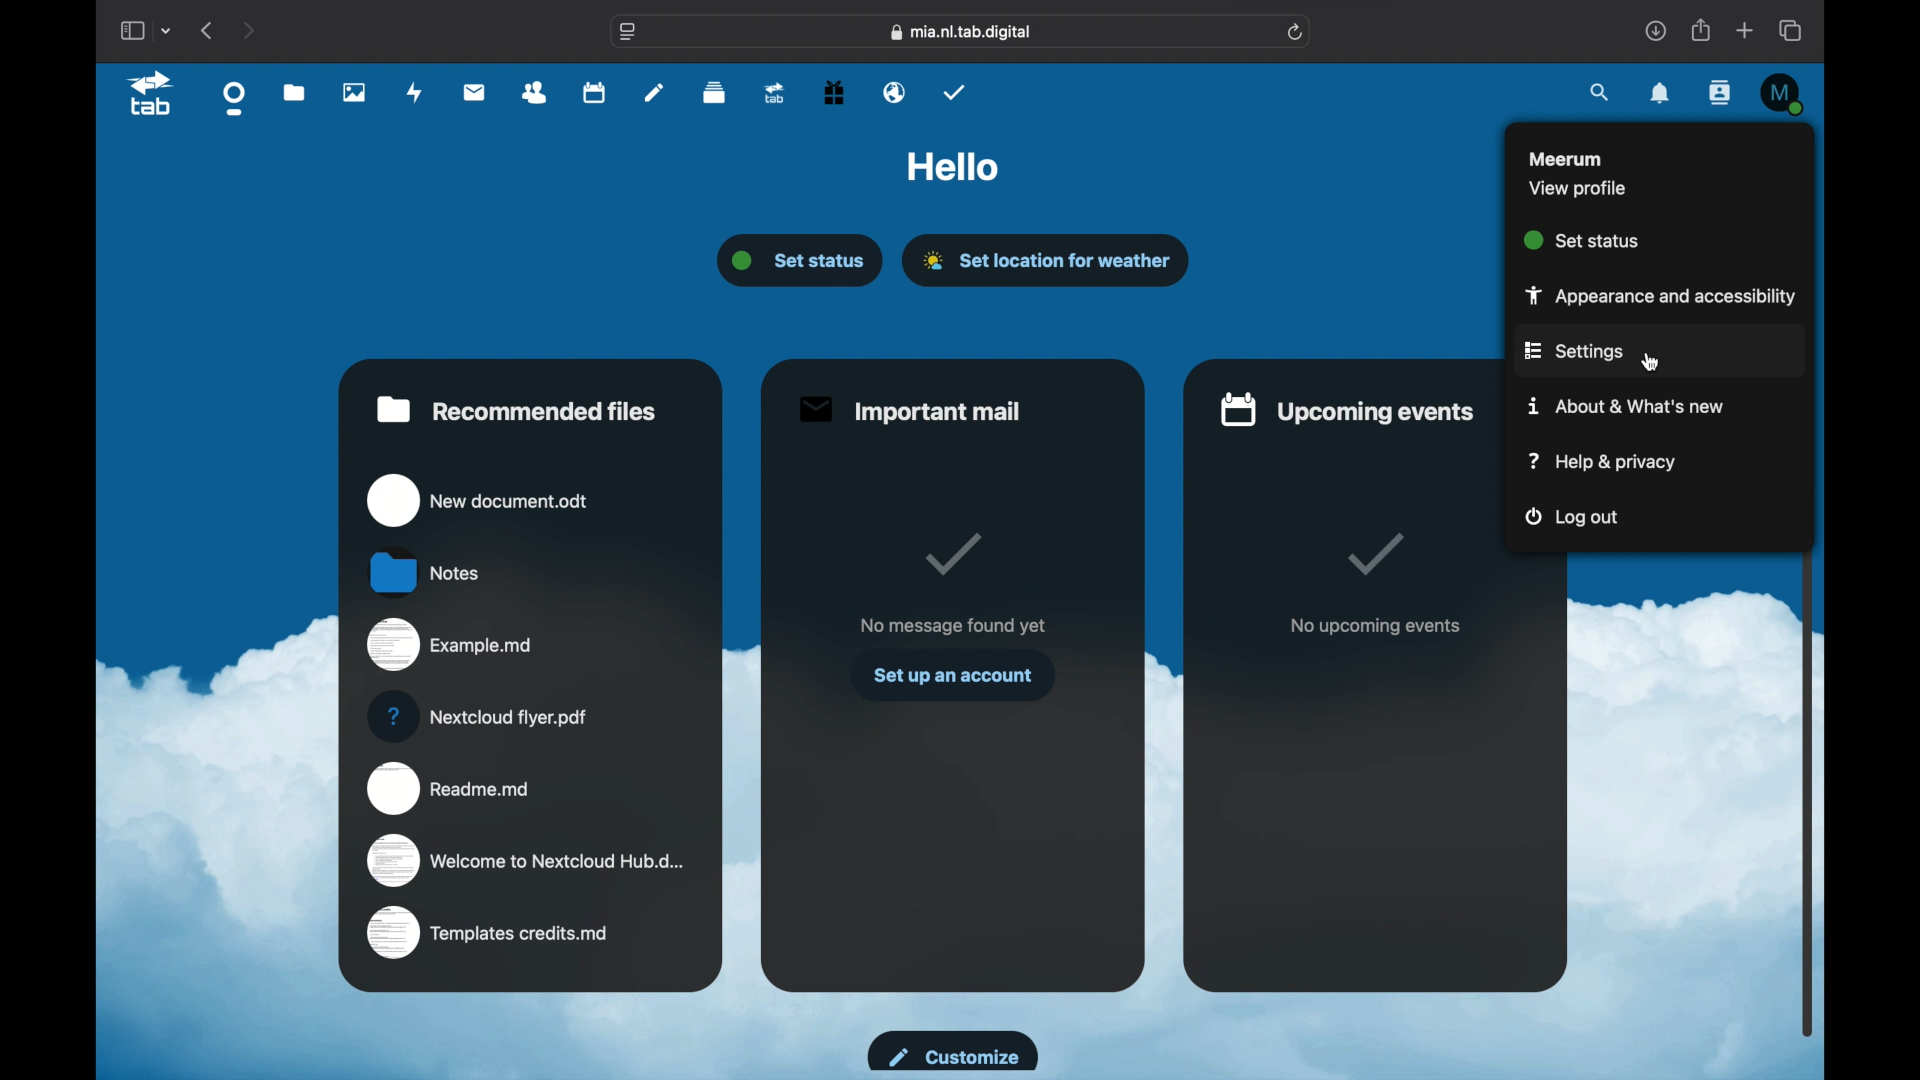 The image size is (1920, 1080). Describe the element at coordinates (151, 93) in the screenshot. I see `tab` at that location.